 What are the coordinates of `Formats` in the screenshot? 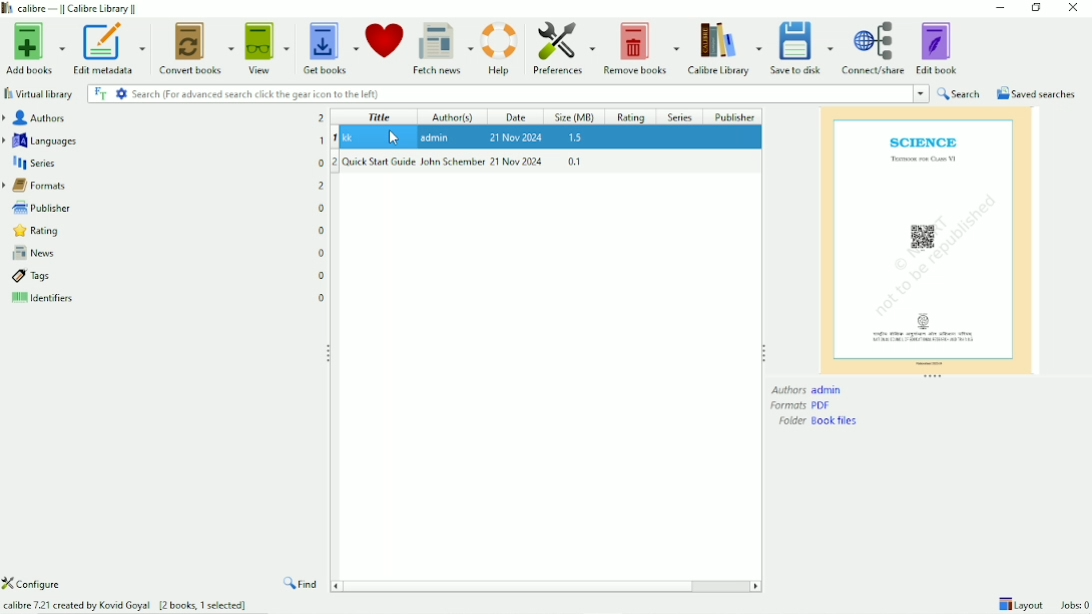 It's located at (801, 406).